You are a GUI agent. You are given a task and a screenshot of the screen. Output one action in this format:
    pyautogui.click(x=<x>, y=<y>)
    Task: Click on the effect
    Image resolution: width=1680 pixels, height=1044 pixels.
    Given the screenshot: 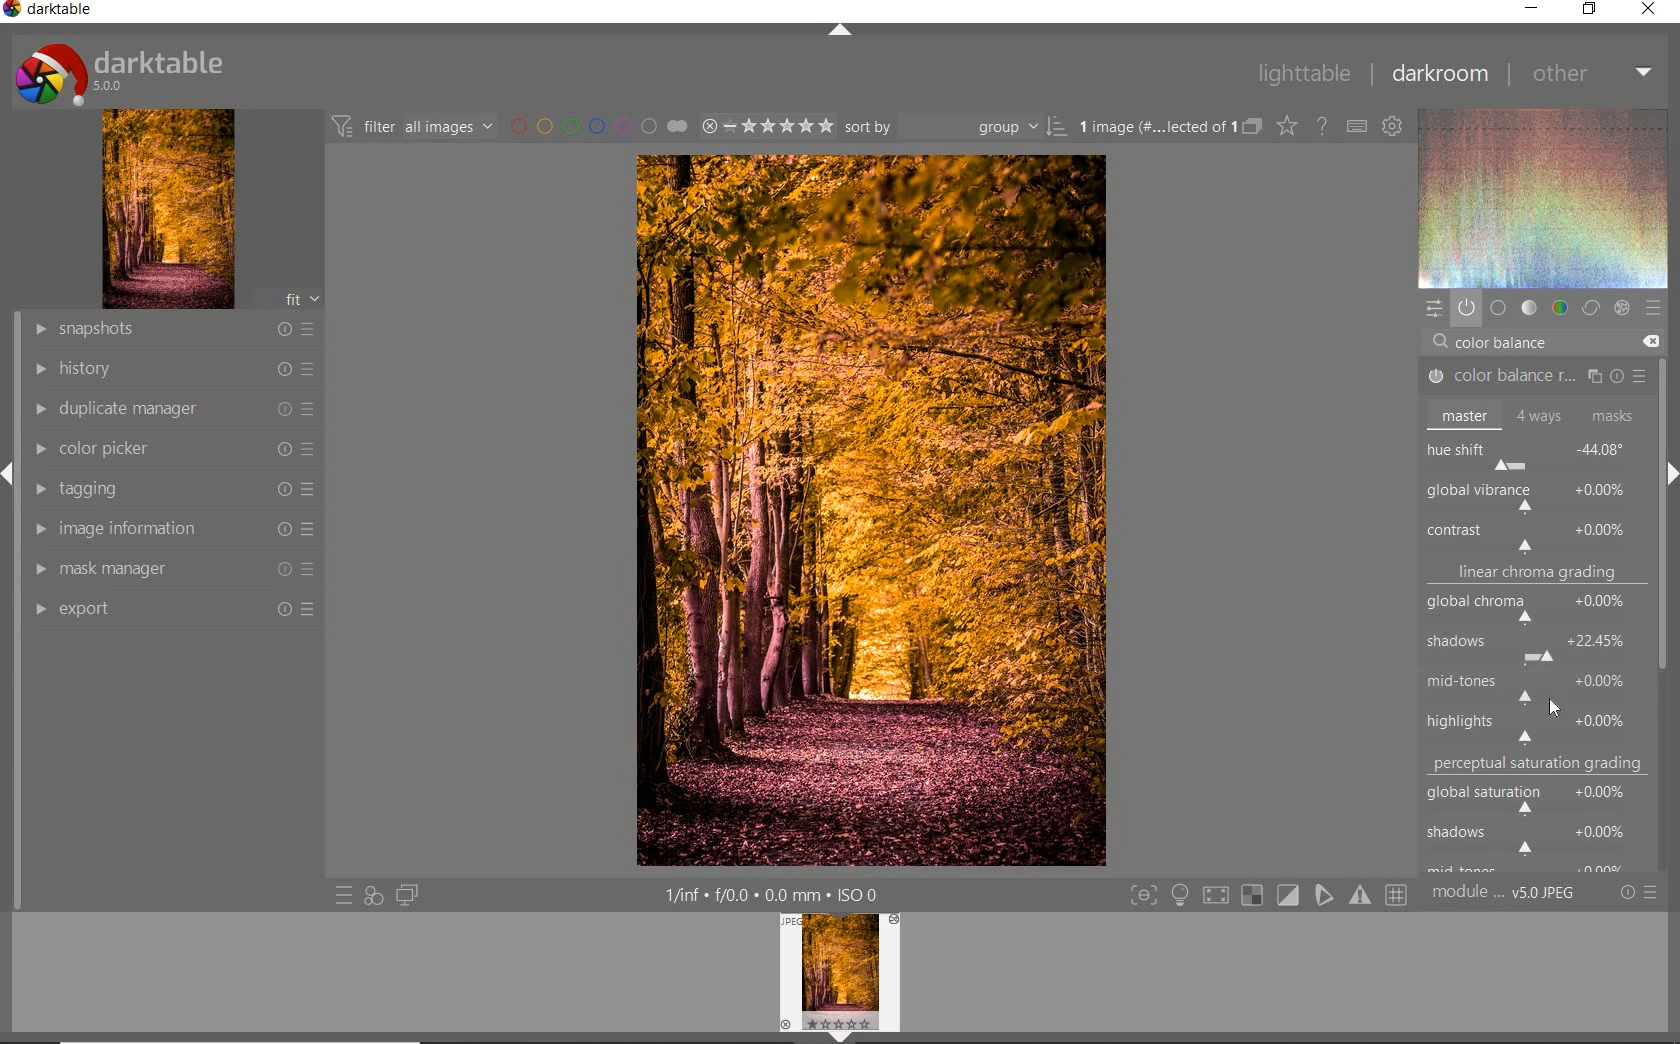 What is the action you would take?
    pyautogui.click(x=1622, y=306)
    